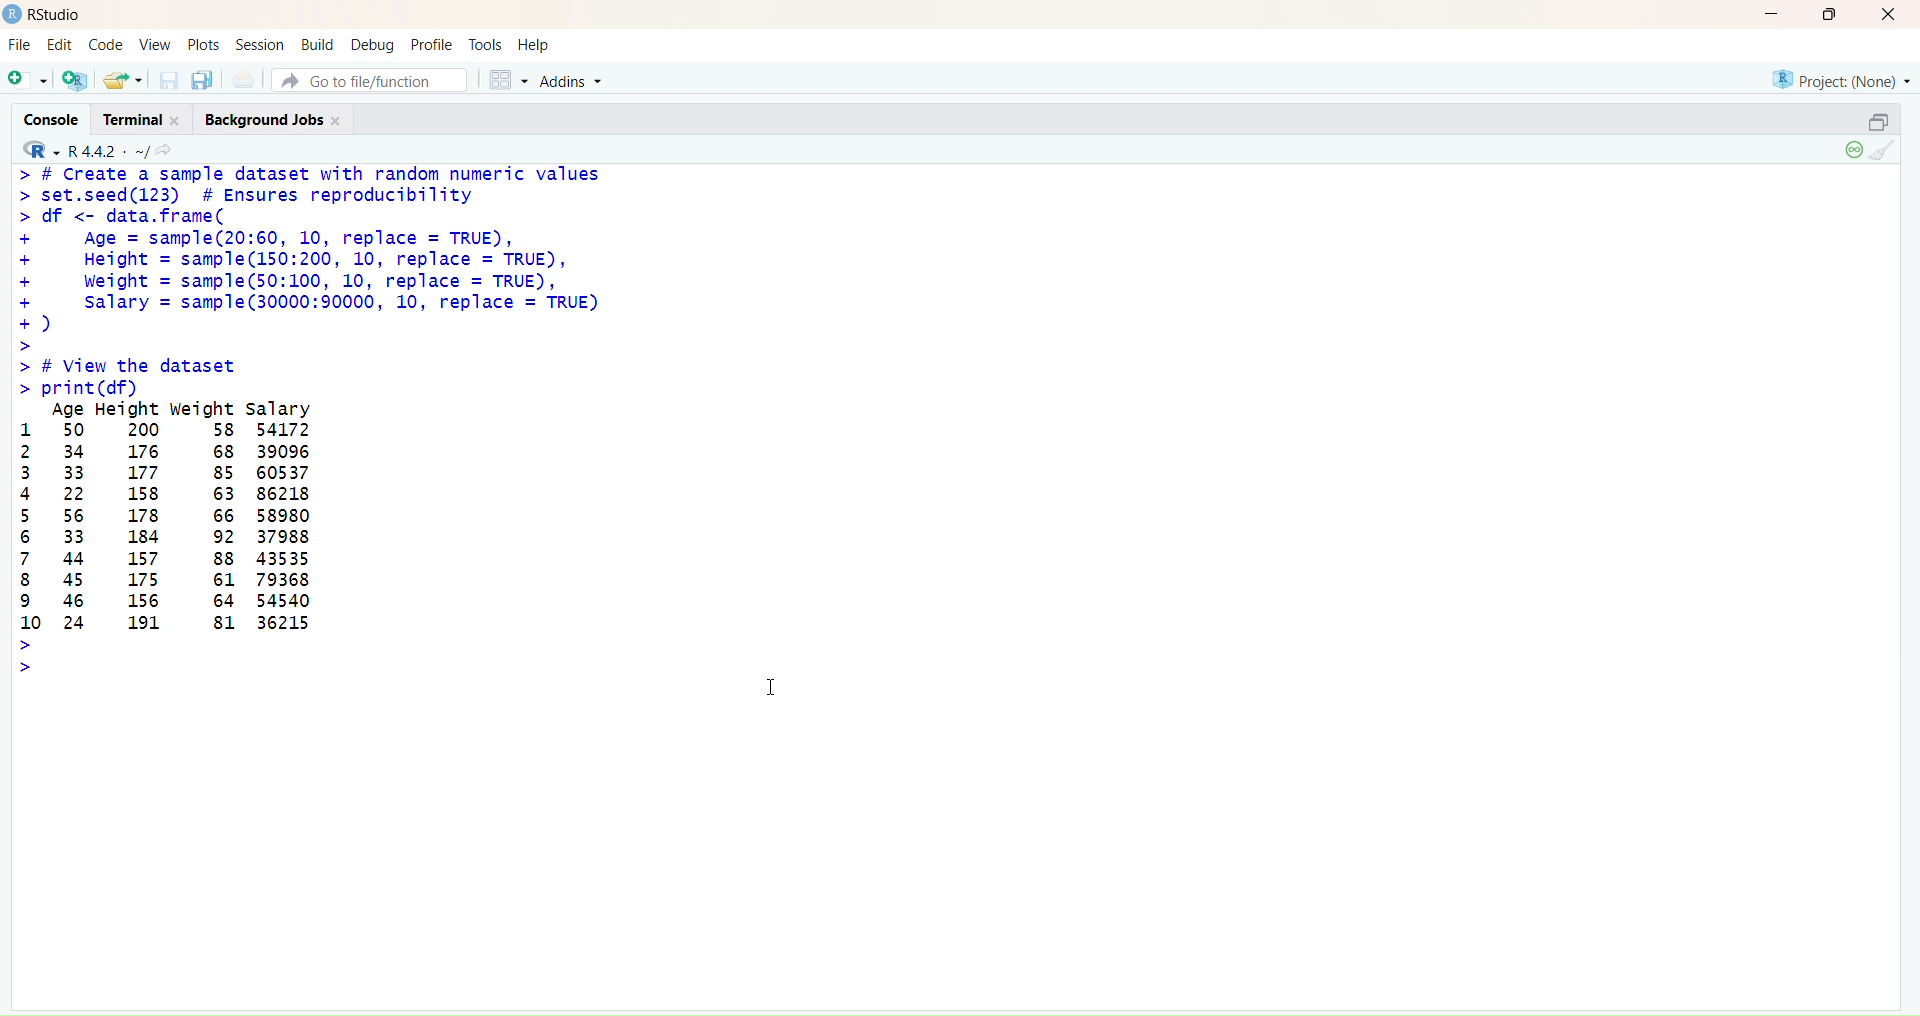  I want to click on Text cursor, so click(772, 683).